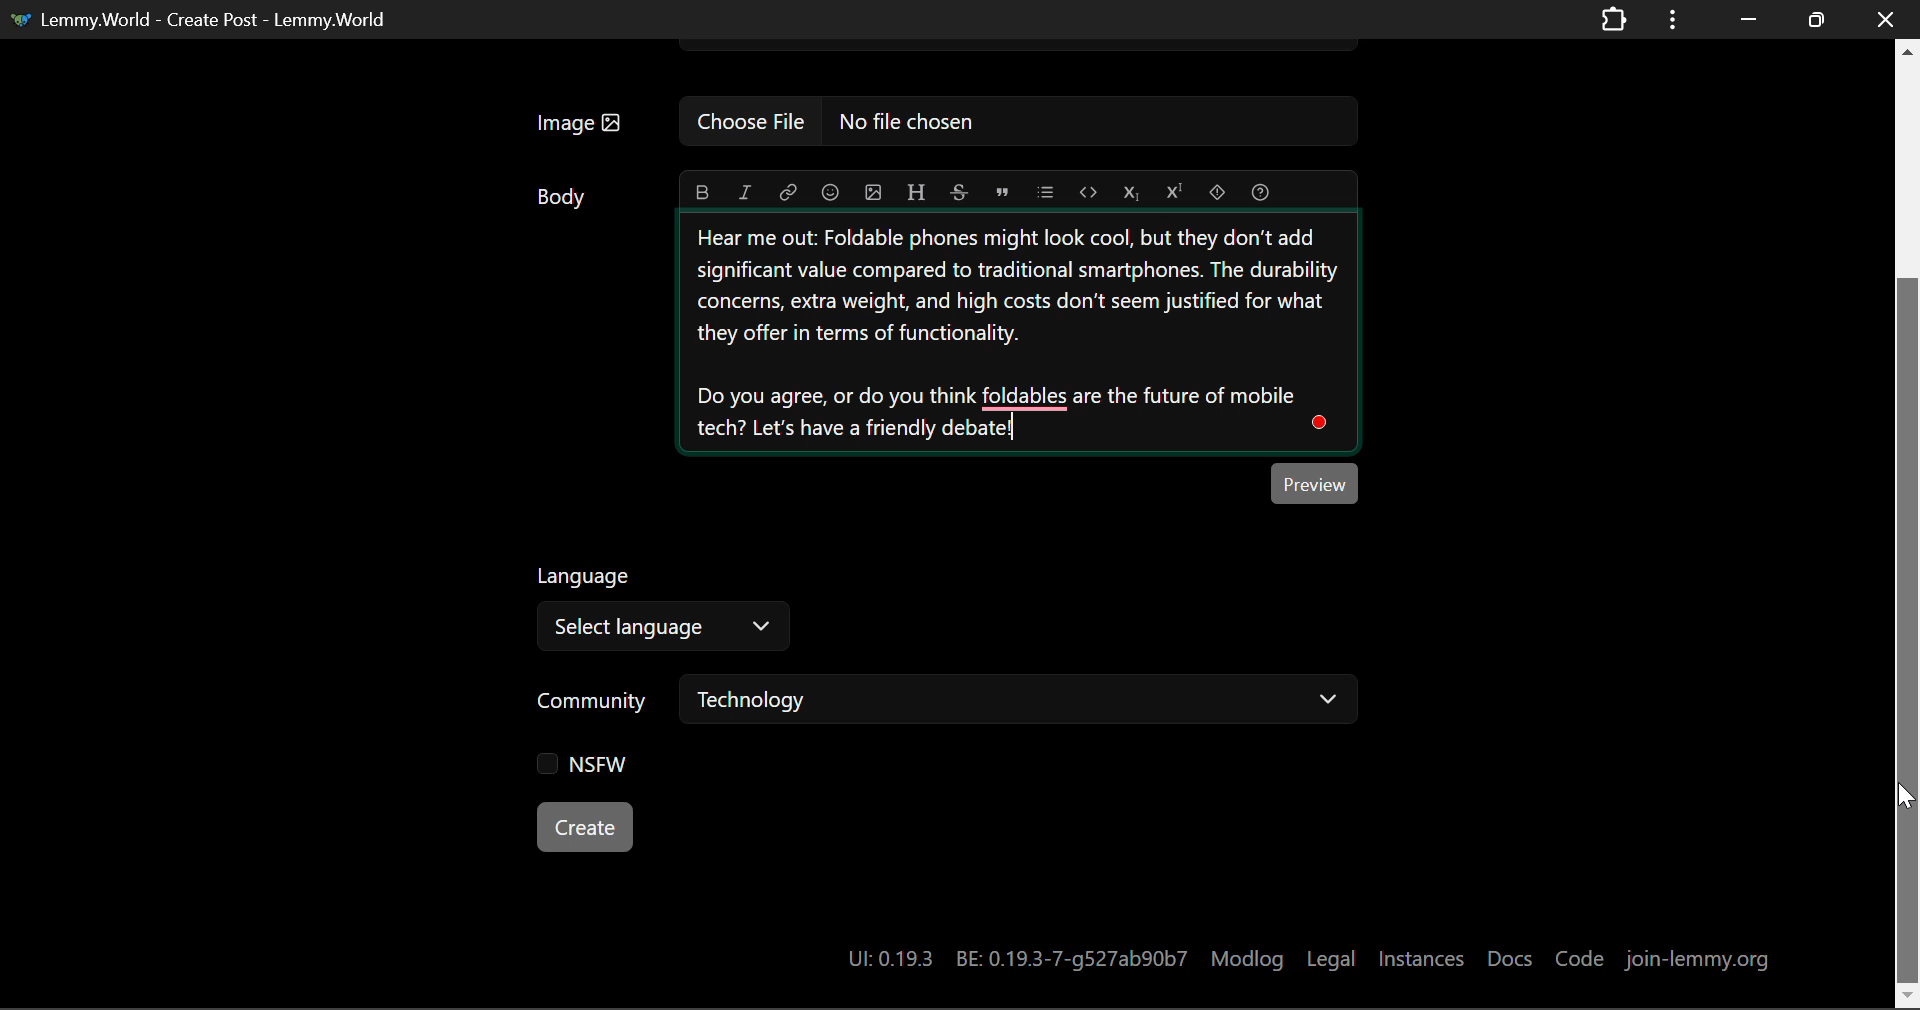  I want to click on Insert Image Field, so click(953, 122).